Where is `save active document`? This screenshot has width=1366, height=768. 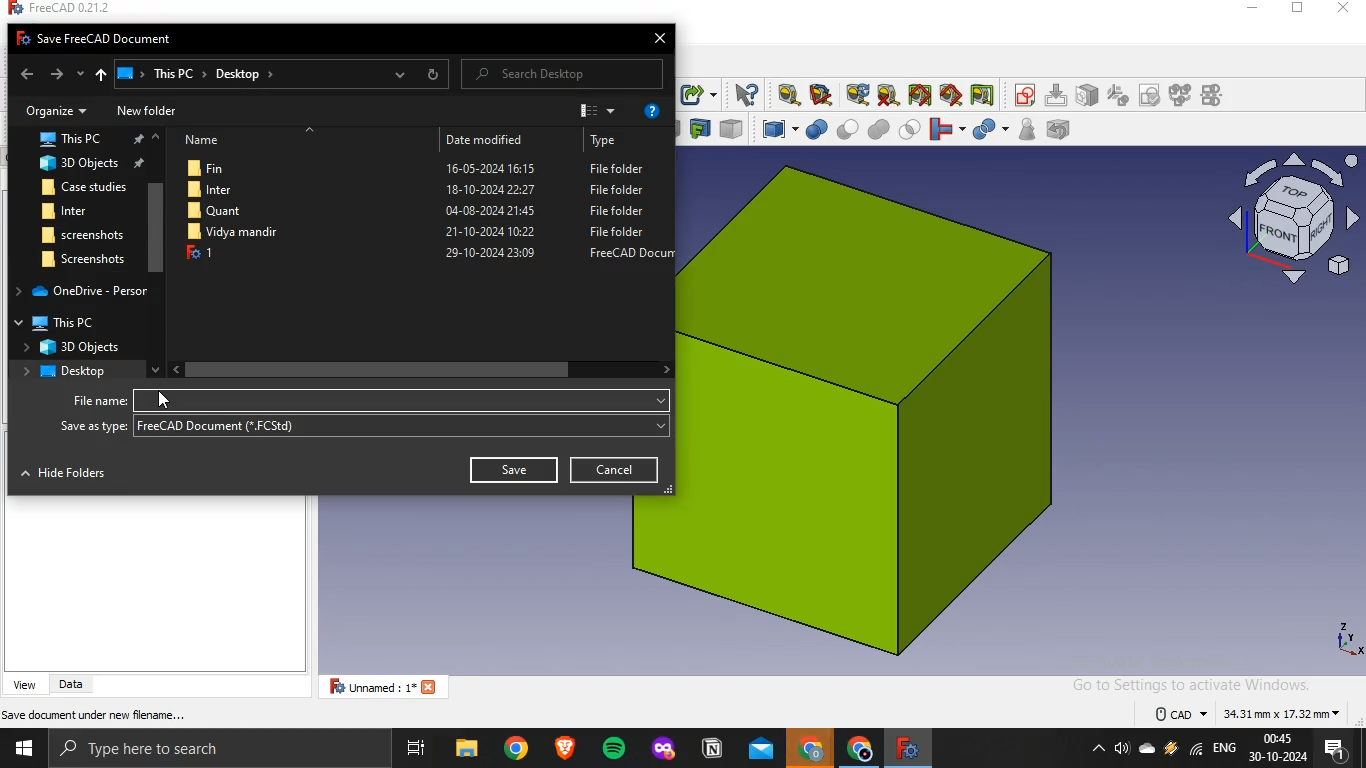
save active document is located at coordinates (140, 713).